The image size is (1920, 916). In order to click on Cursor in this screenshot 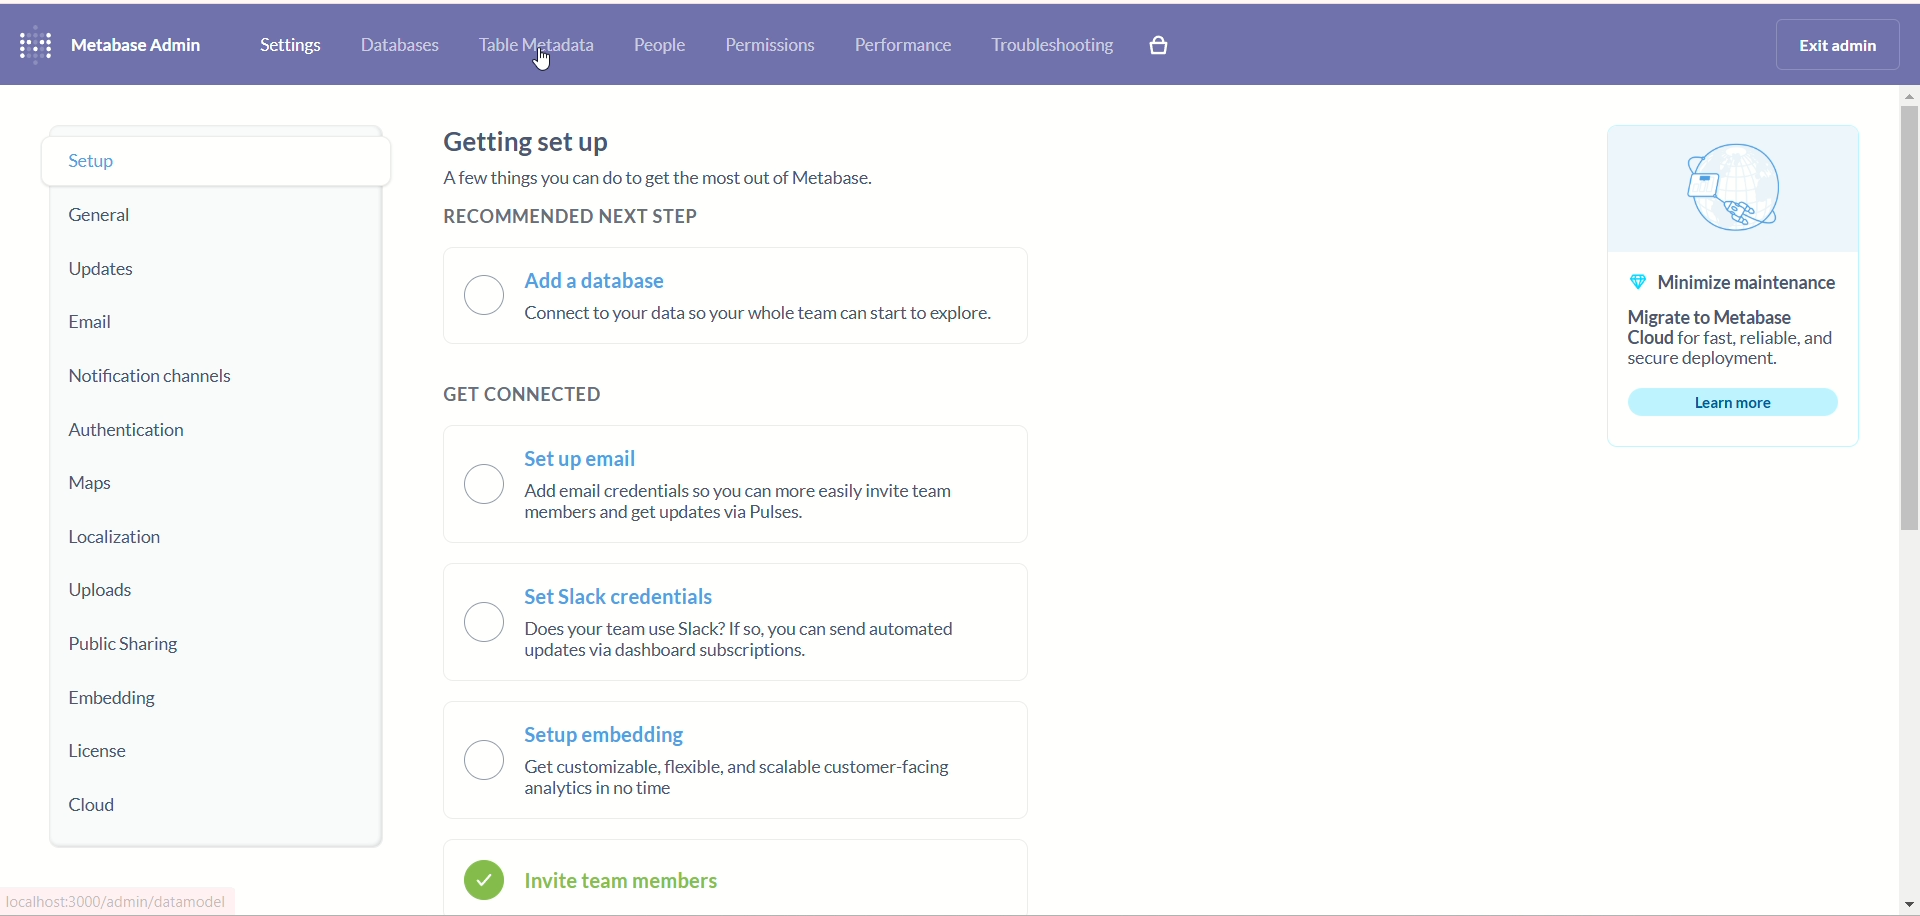, I will do `click(544, 62)`.